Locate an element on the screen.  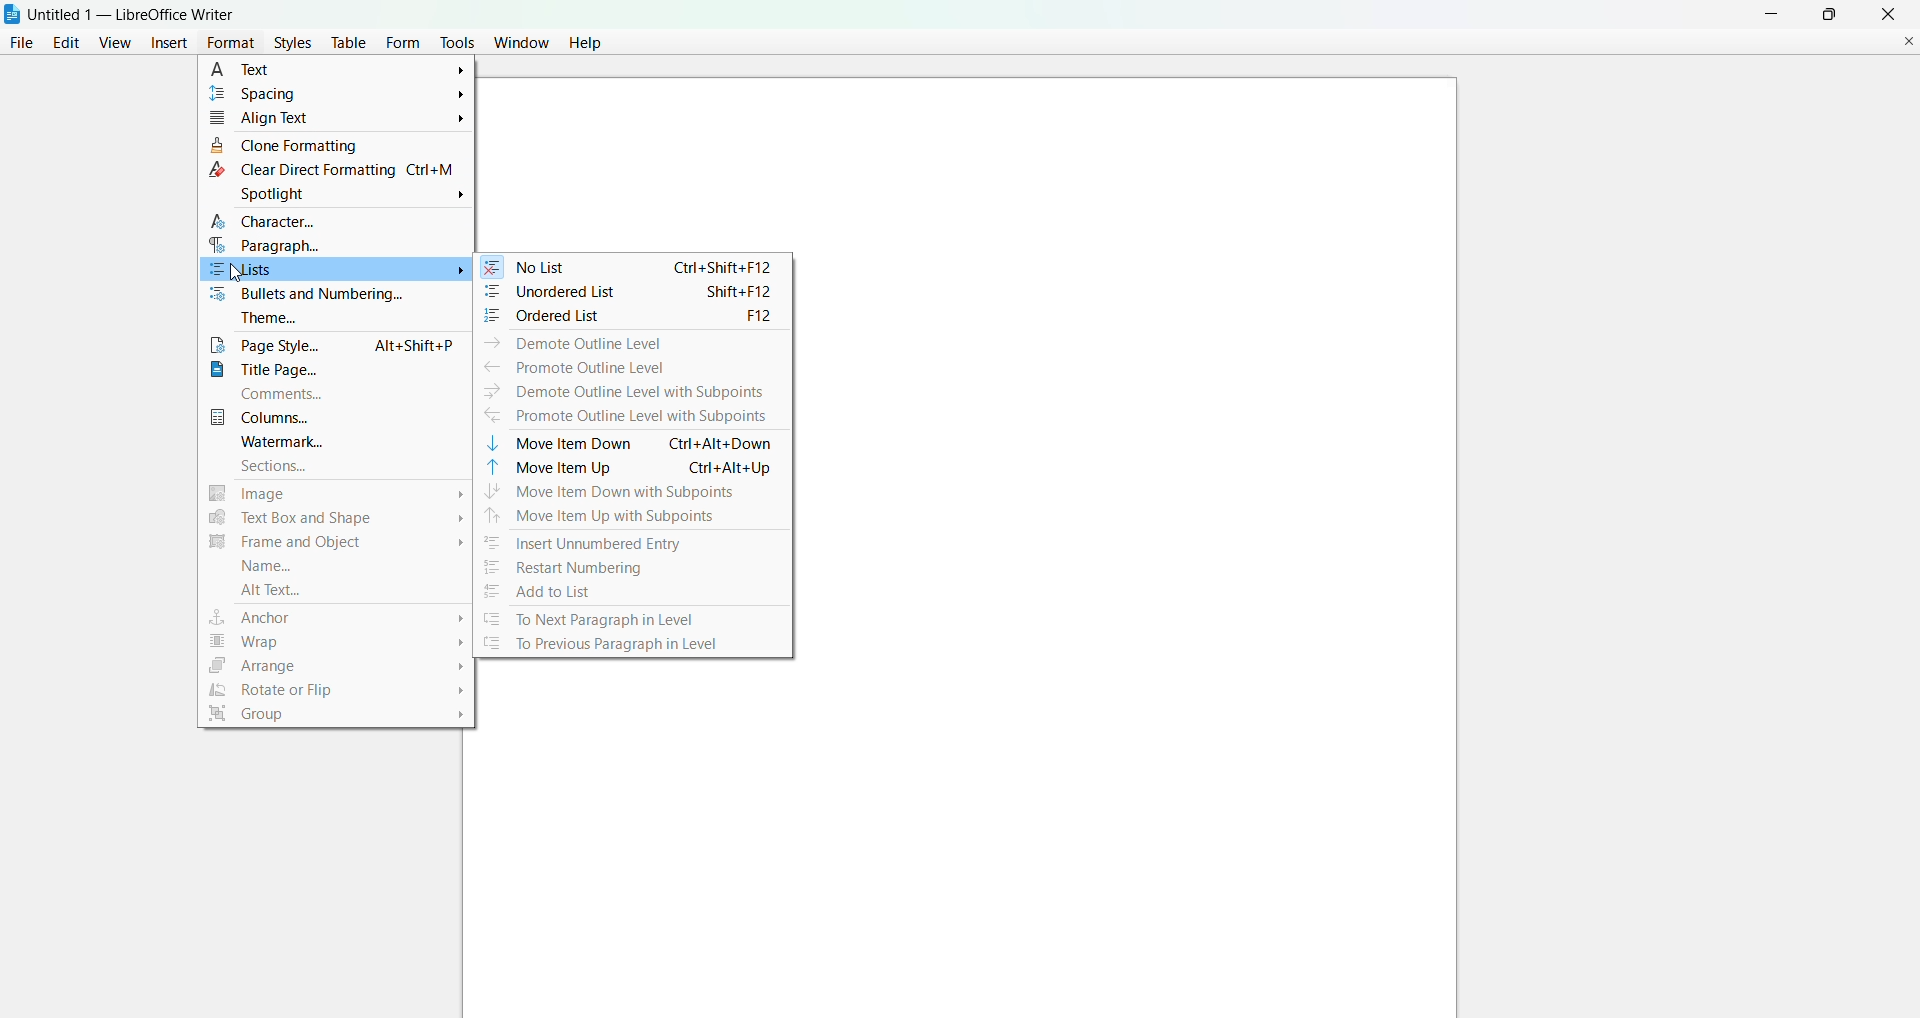
restart numbering is located at coordinates (563, 568).